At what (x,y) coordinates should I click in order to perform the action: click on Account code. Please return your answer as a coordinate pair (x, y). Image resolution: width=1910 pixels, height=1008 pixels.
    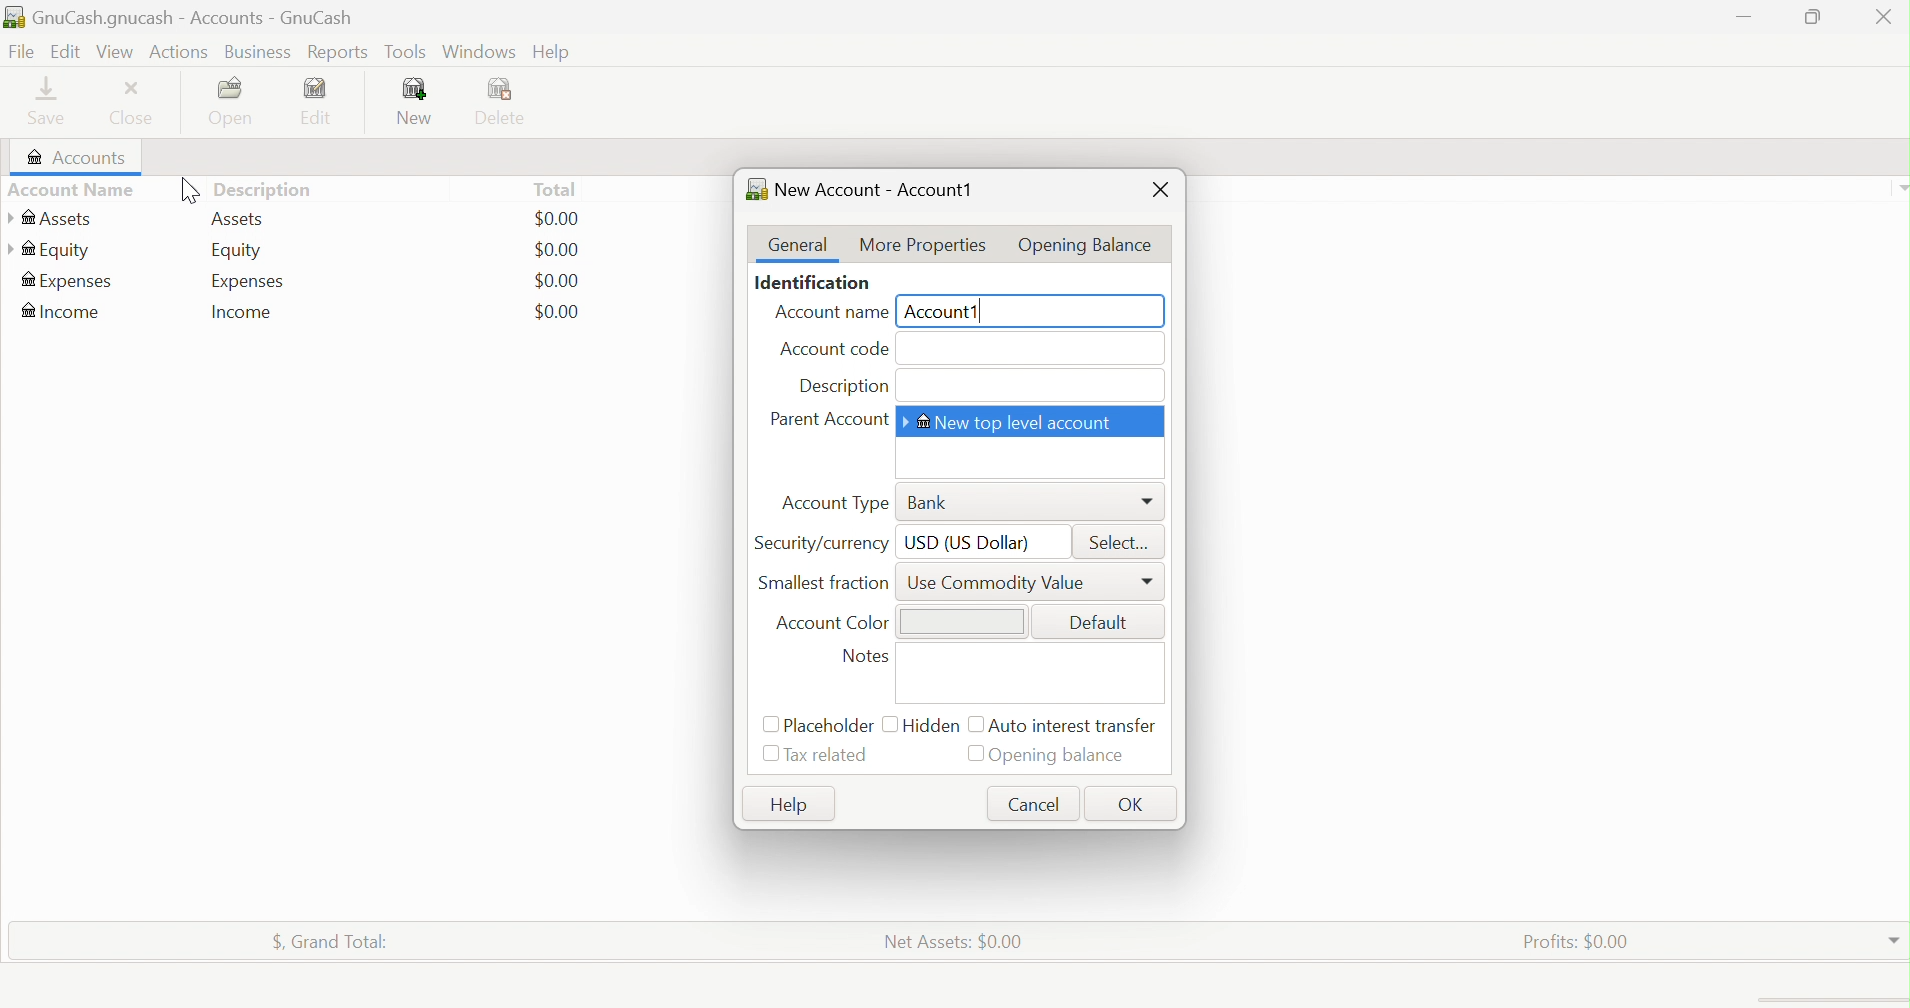
    Looking at the image, I should click on (834, 351).